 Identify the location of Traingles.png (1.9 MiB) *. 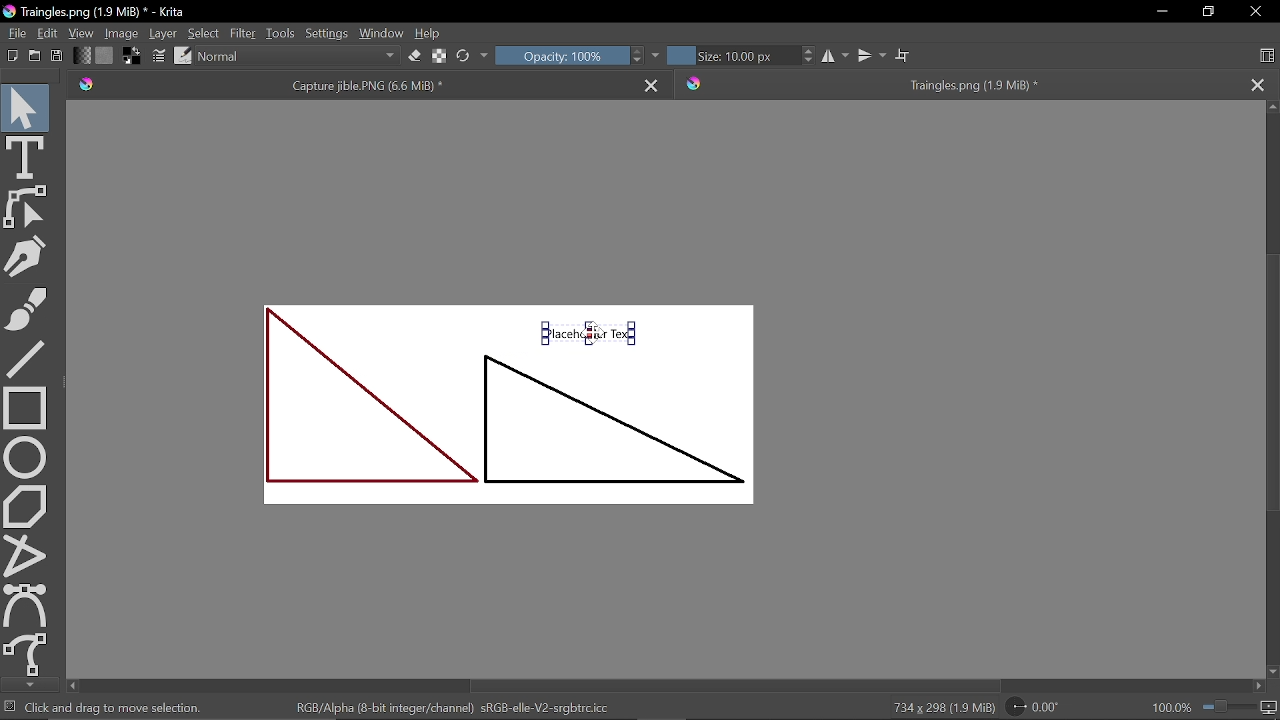
(956, 84).